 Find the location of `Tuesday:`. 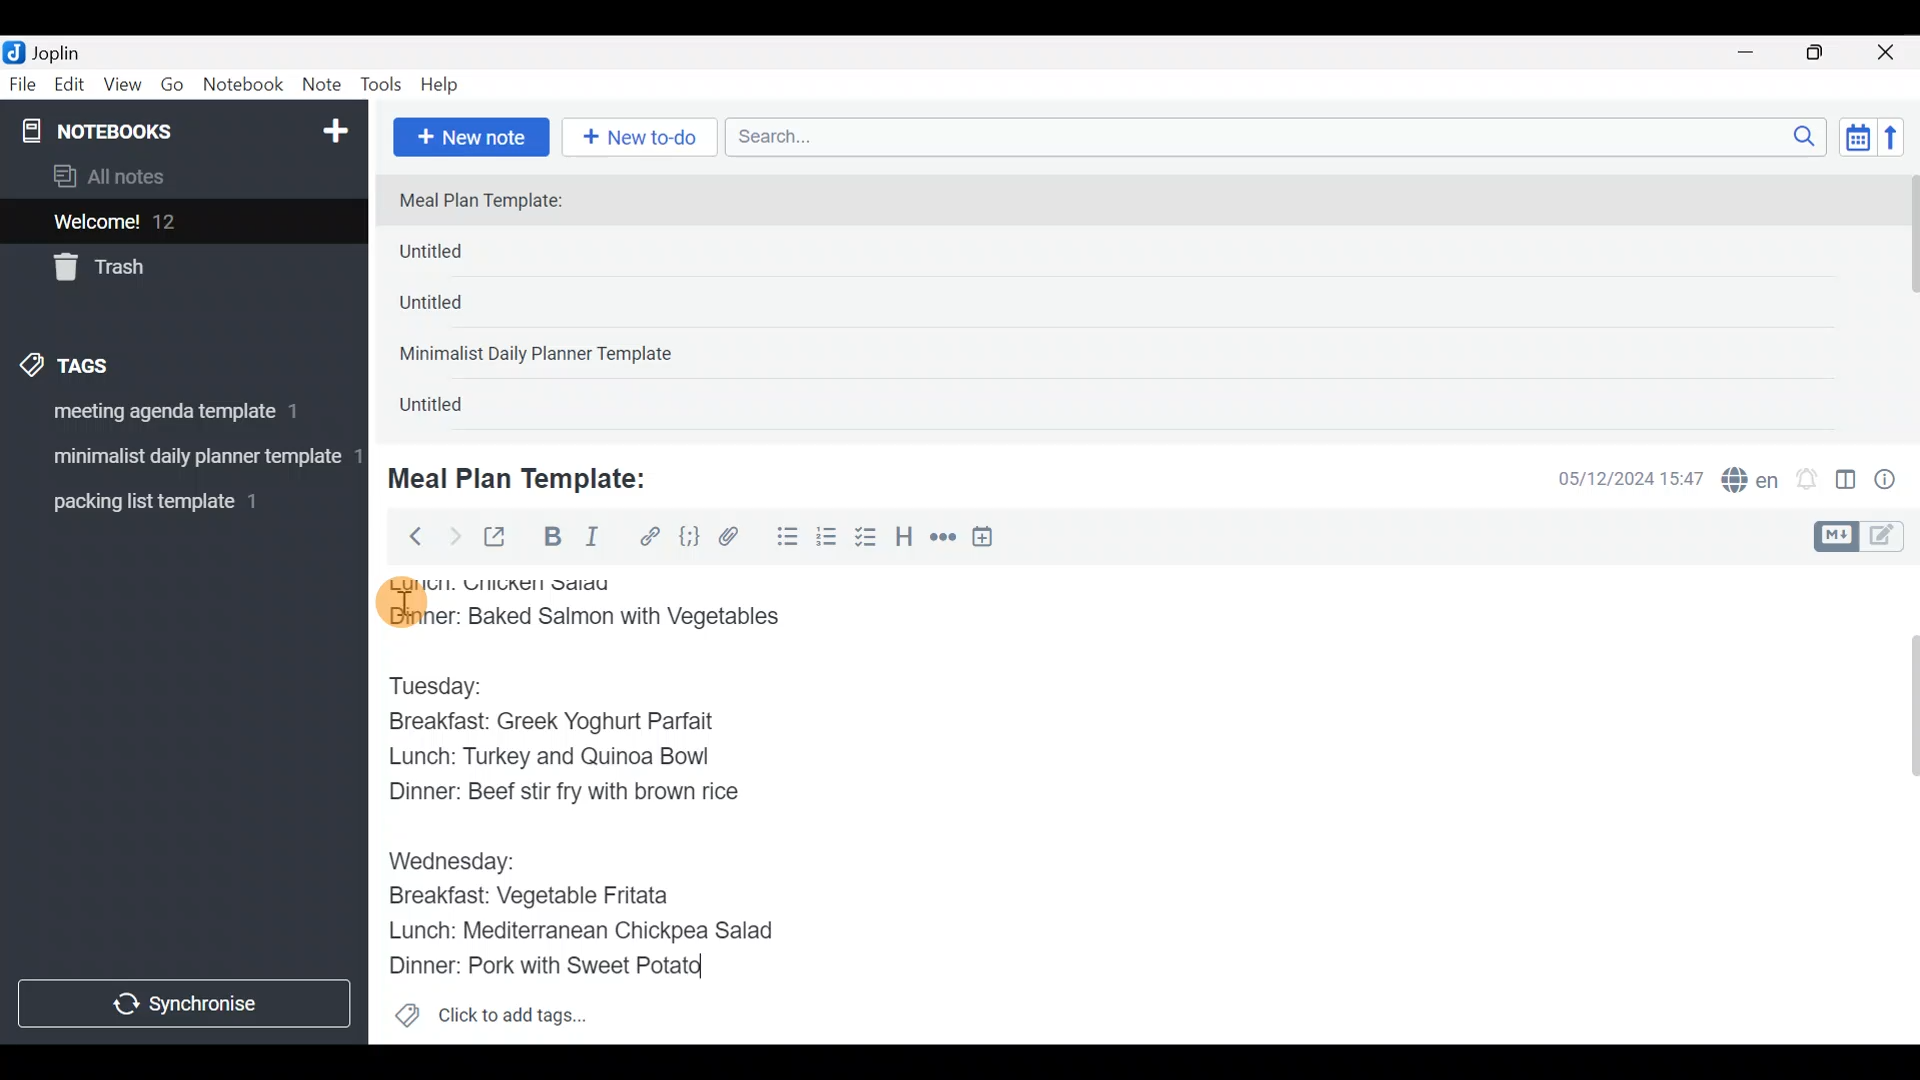

Tuesday: is located at coordinates (449, 685).